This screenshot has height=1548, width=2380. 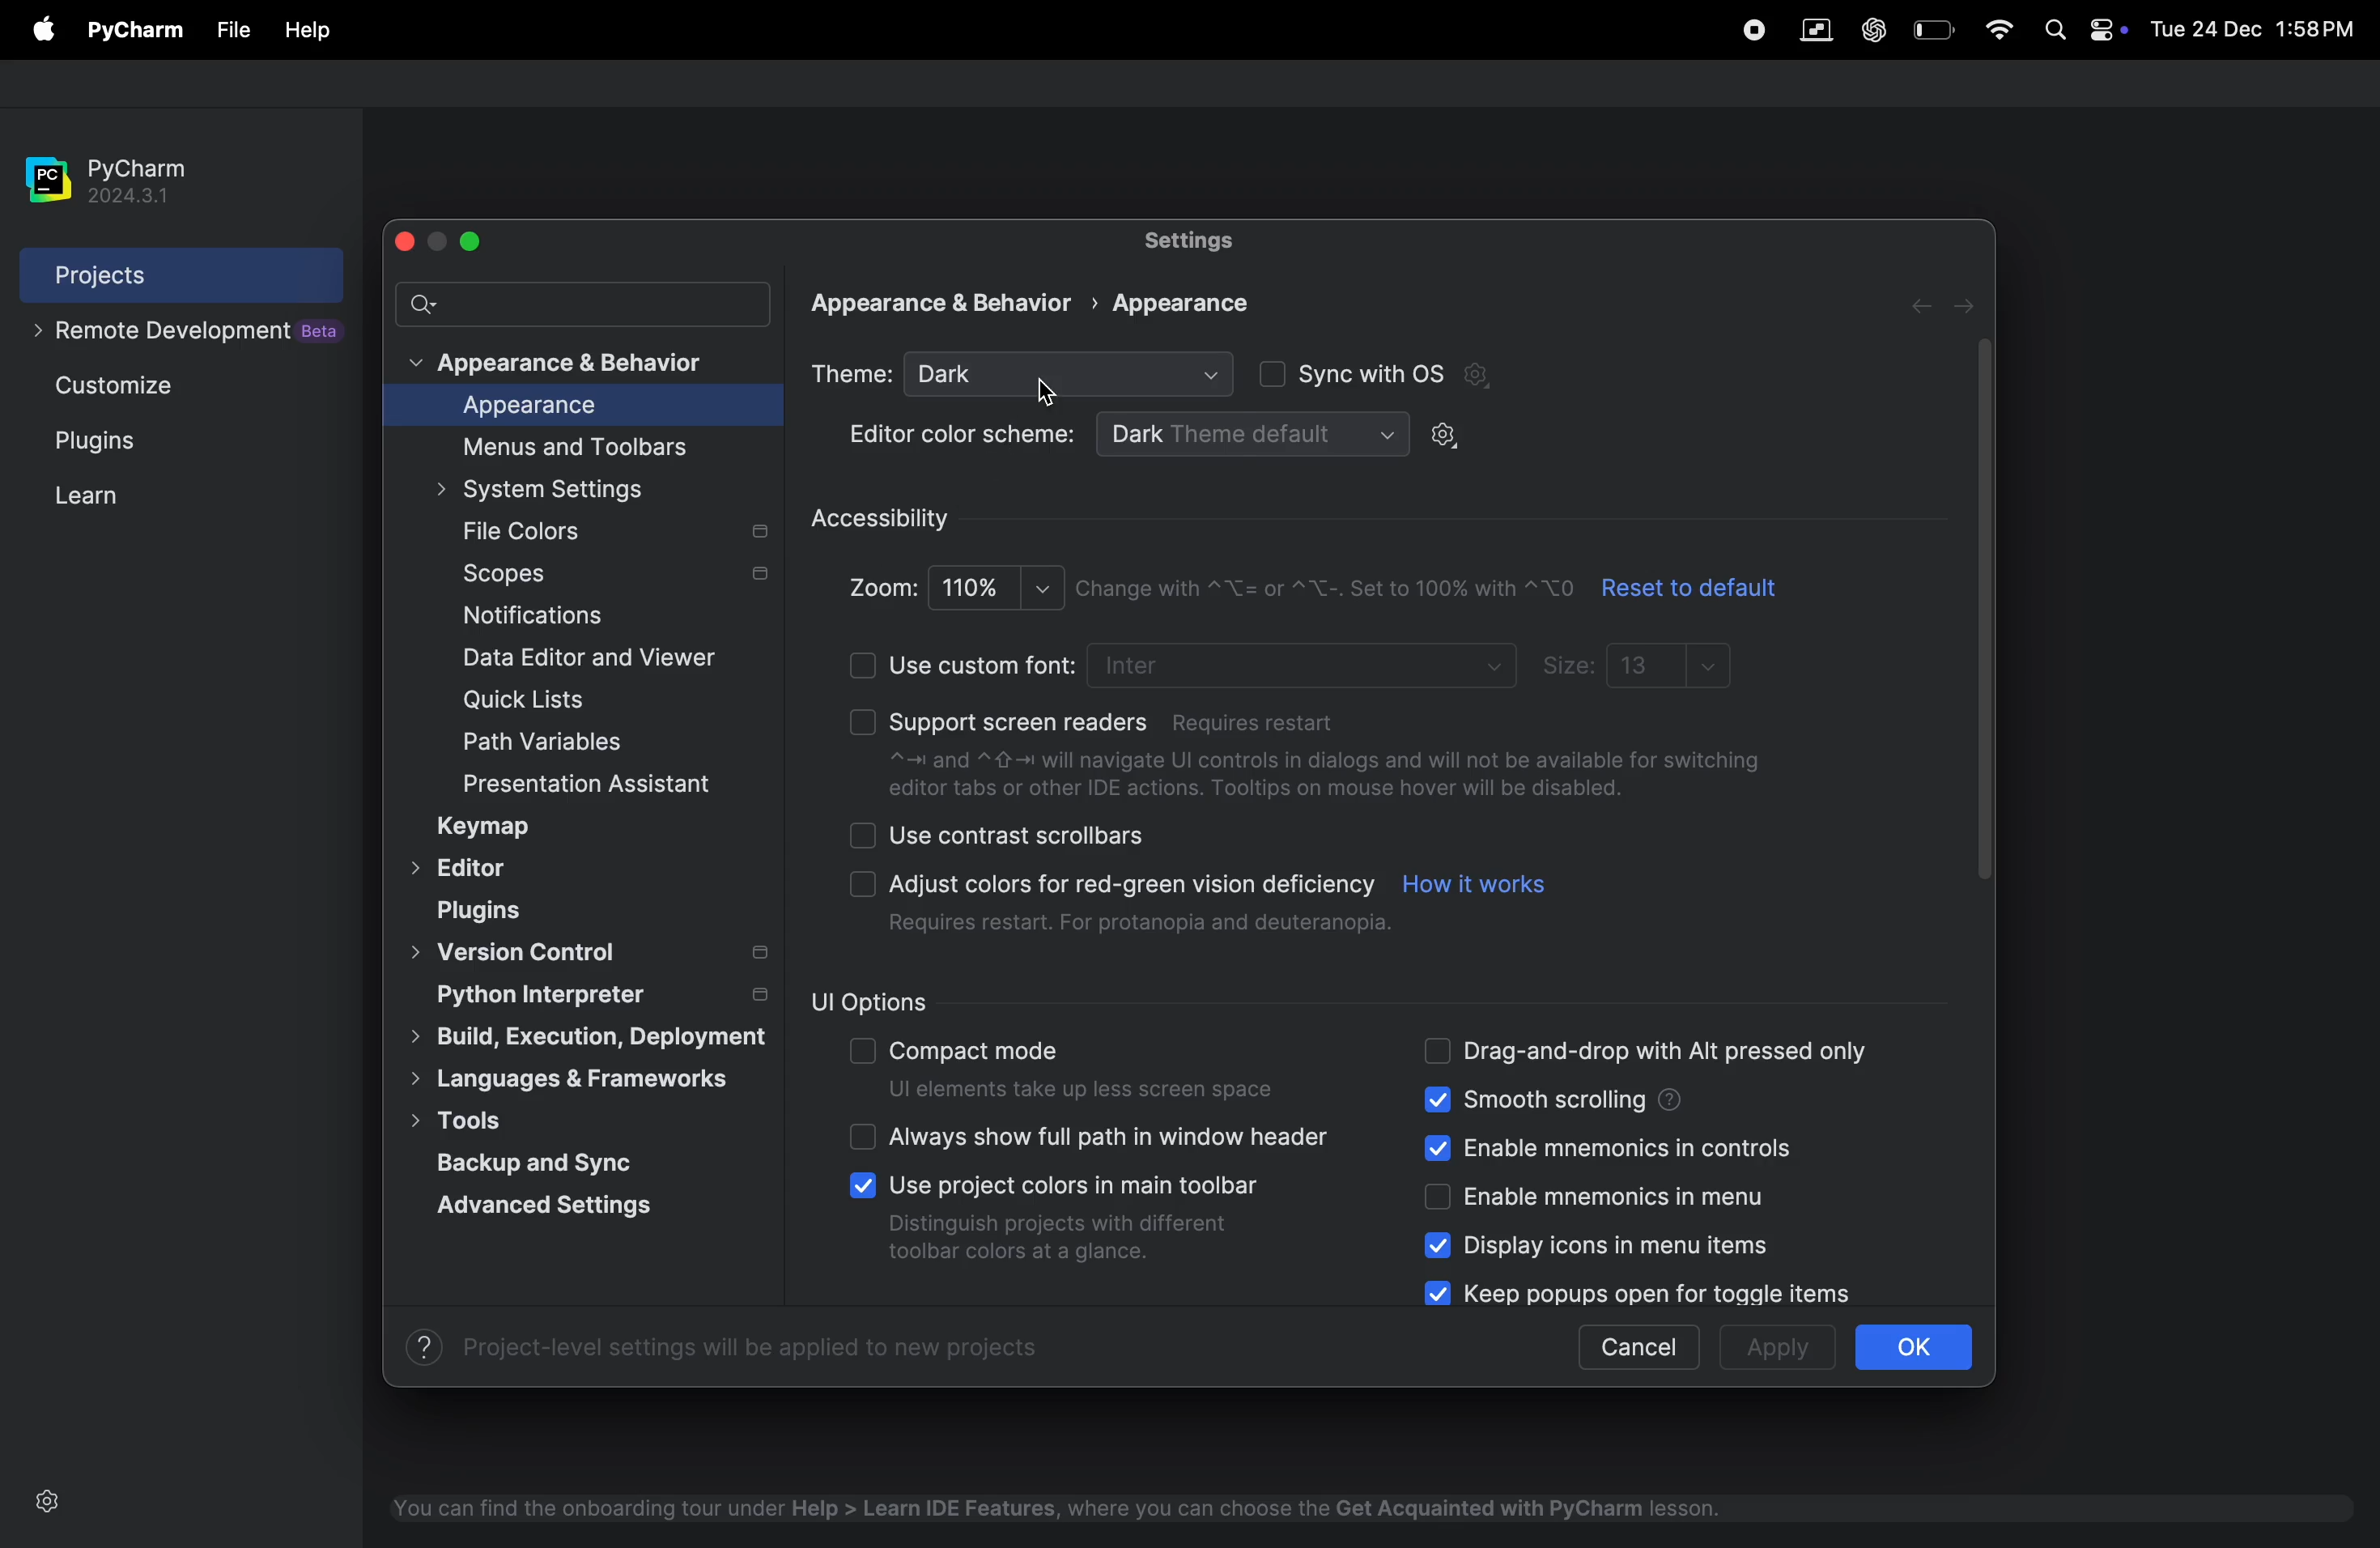 What do you see at coordinates (619, 785) in the screenshot?
I see `presentation assistant` at bounding box center [619, 785].